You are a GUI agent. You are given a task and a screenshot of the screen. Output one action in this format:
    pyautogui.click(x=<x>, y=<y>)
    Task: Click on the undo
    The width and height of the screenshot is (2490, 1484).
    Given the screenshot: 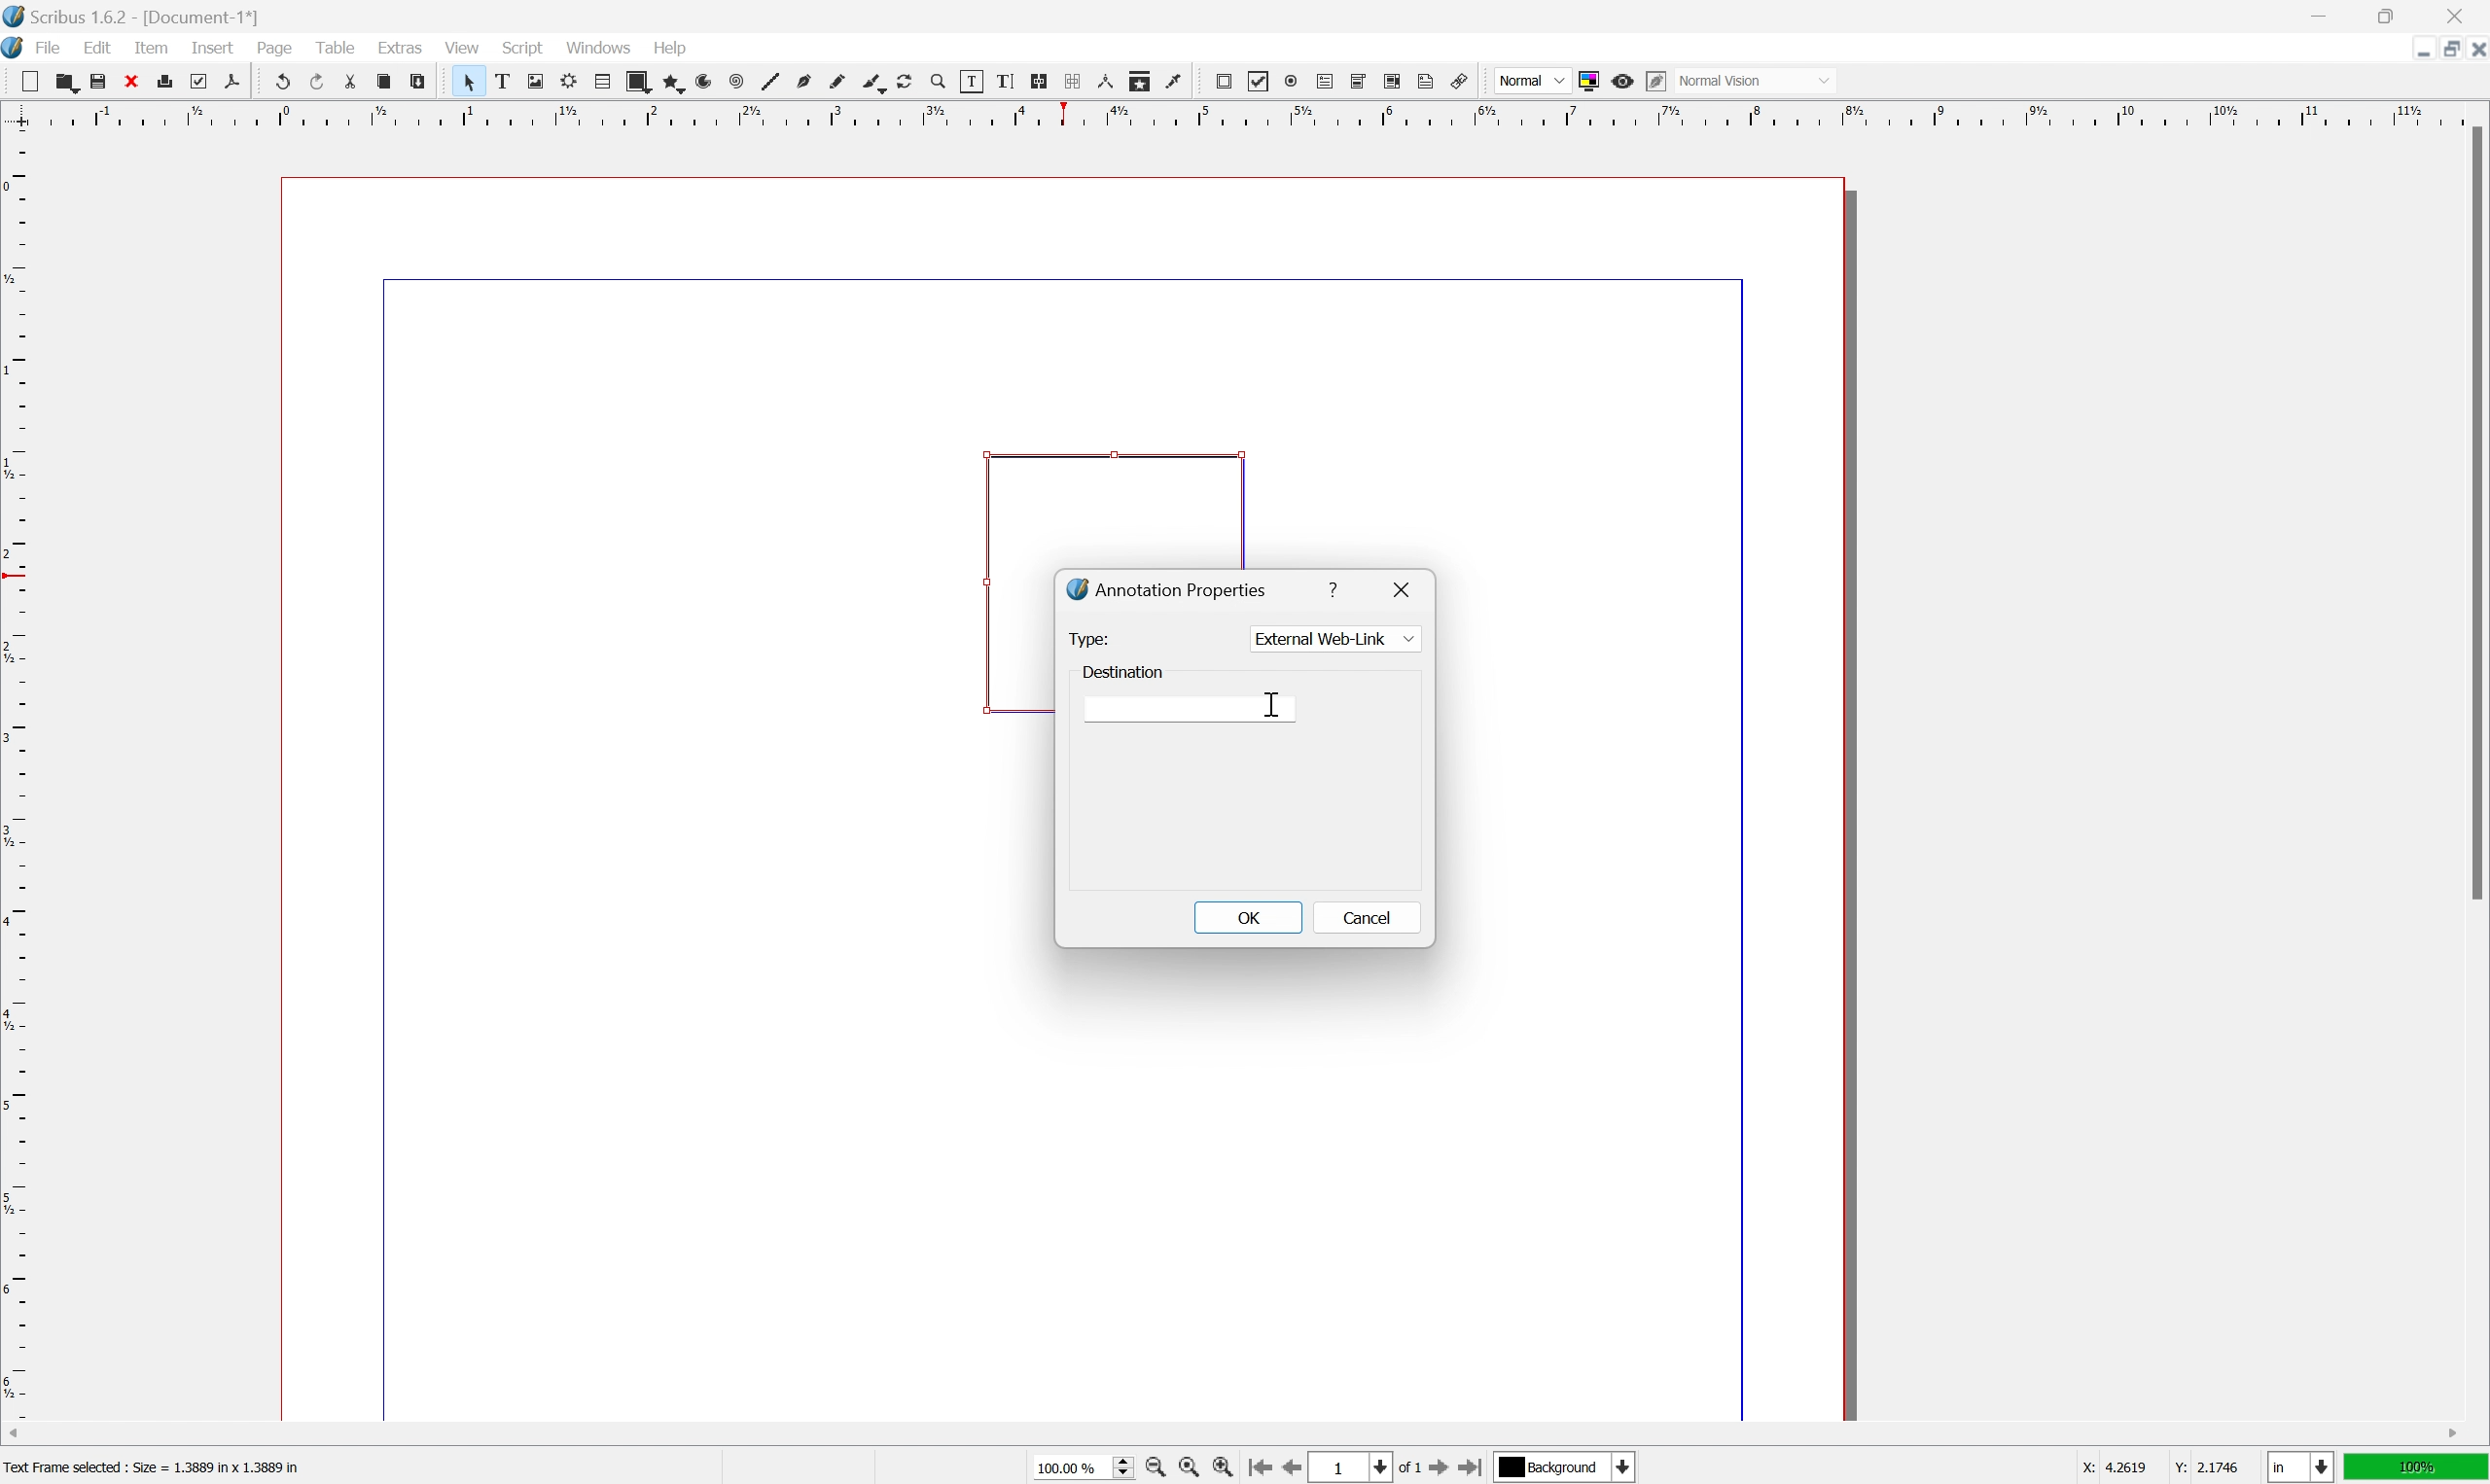 What is the action you would take?
    pyautogui.click(x=279, y=80)
    